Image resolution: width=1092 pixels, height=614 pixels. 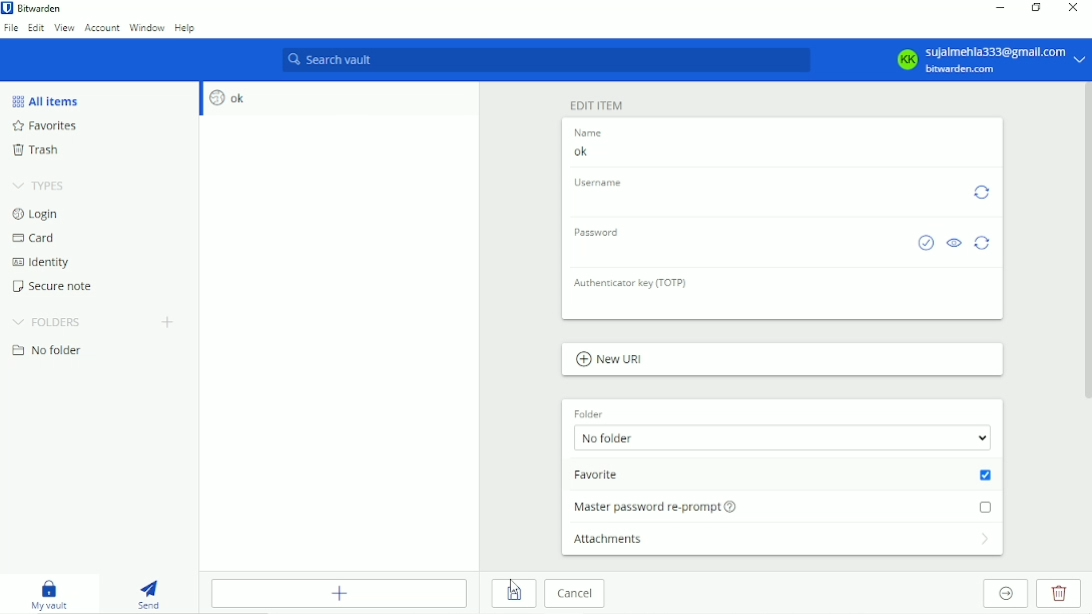 What do you see at coordinates (1001, 7) in the screenshot?
I see `Minimize` at bounding box center [1001, 7].